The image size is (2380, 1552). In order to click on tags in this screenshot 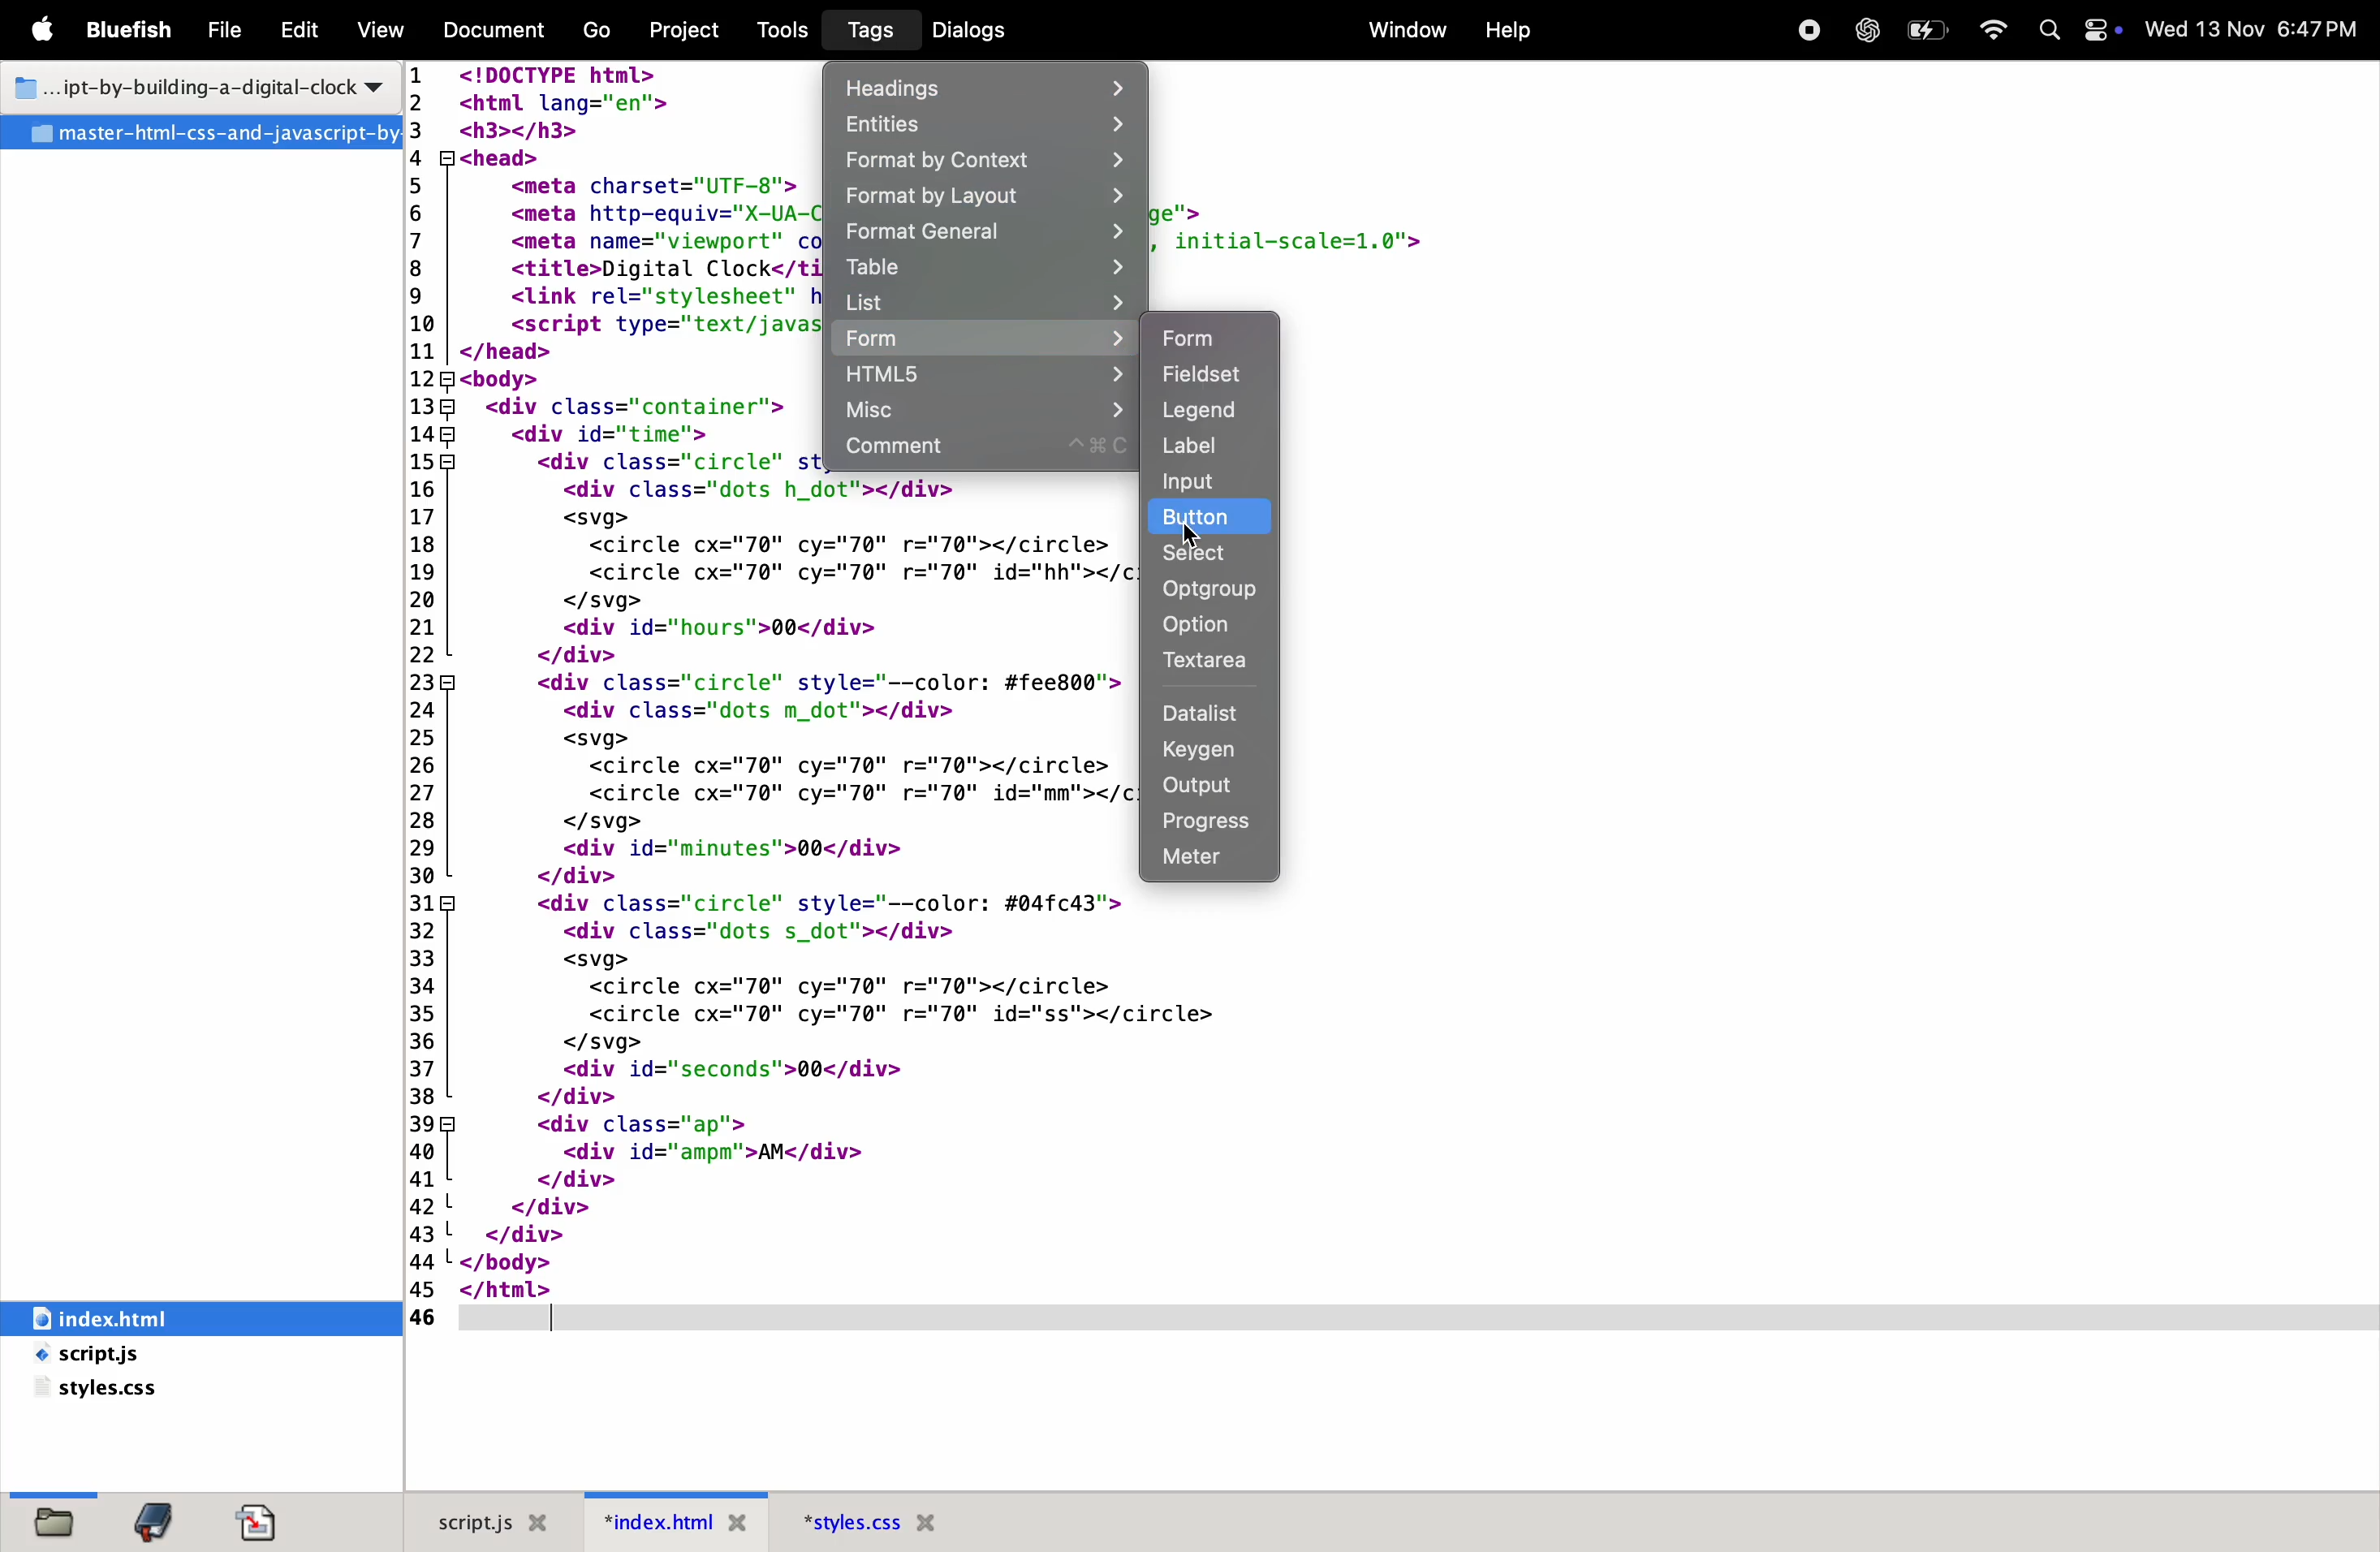, I will do `click(863, 33)`.